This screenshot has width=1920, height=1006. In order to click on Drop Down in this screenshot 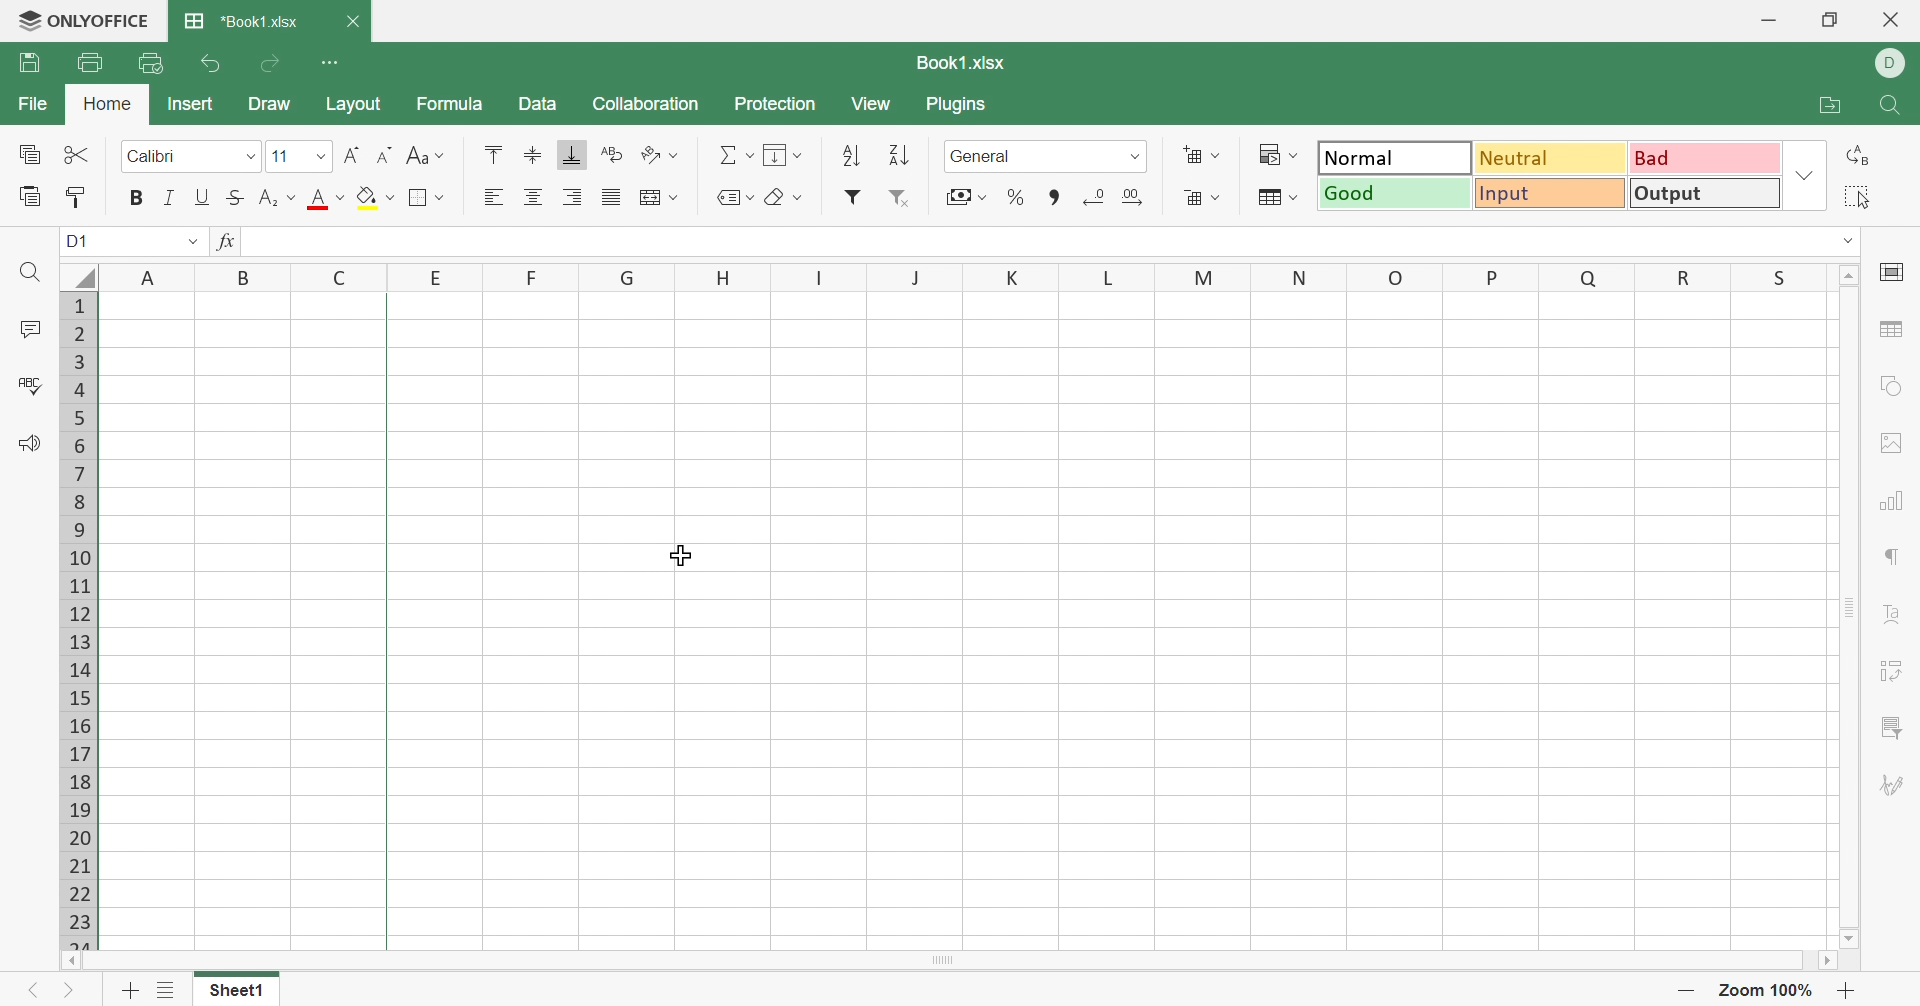, I will do `click(250, 156)`.